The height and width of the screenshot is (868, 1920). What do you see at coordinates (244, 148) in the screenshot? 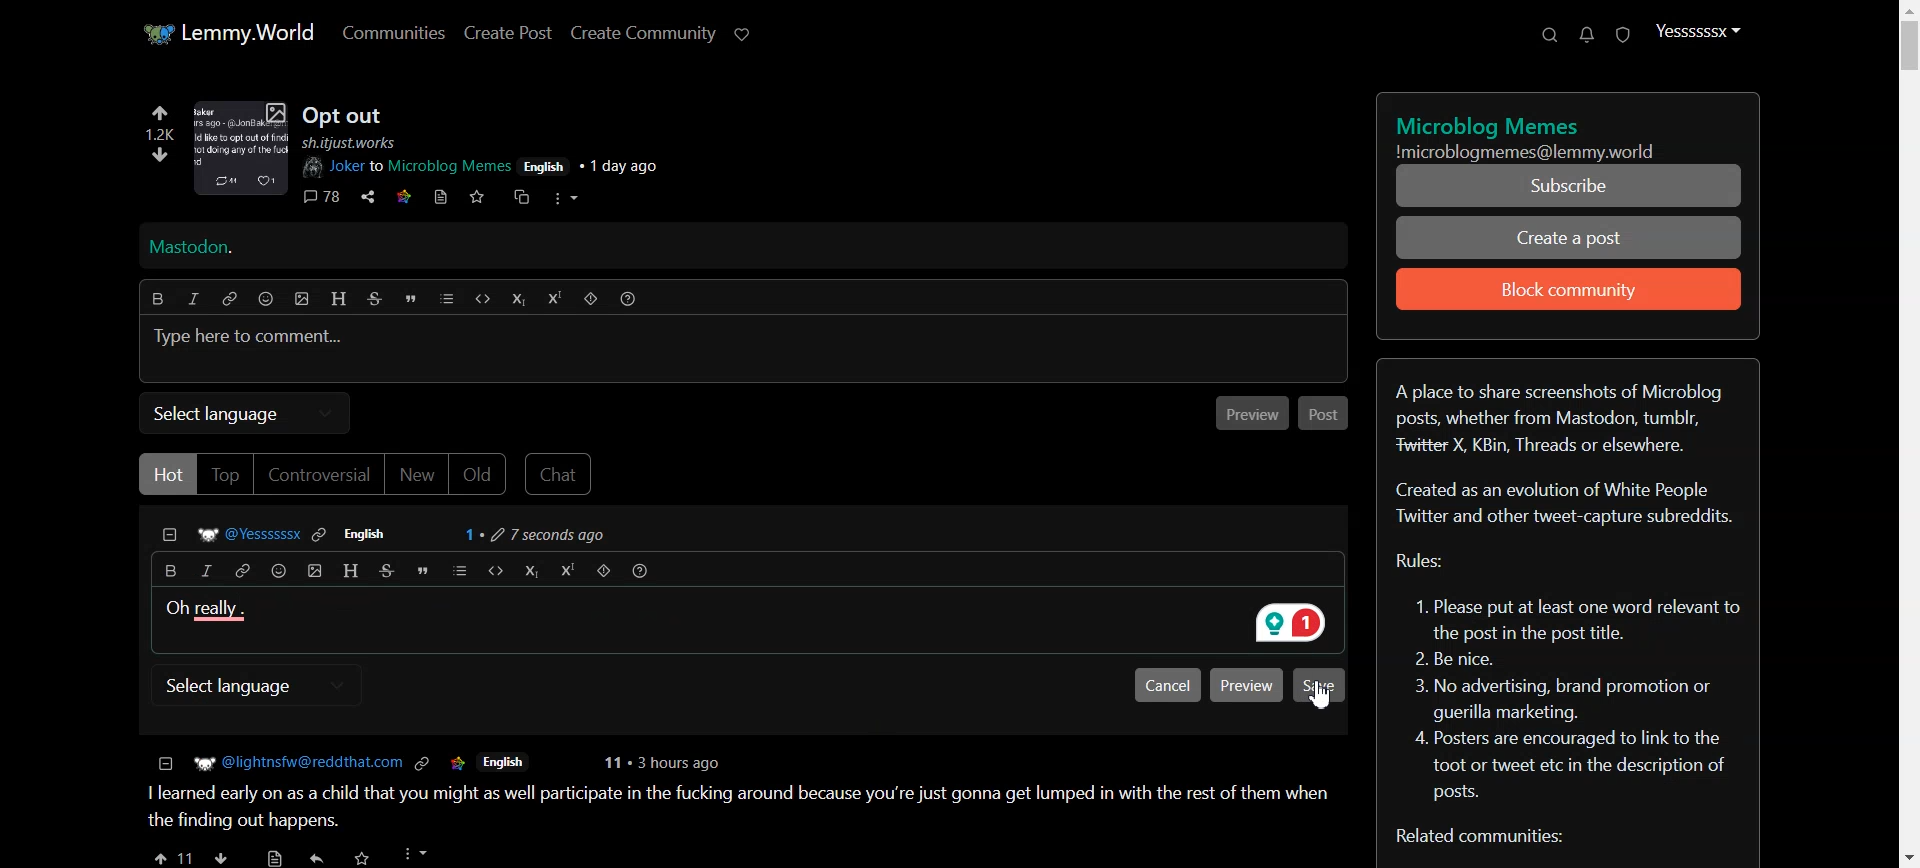
I see `image` at bounding box center [244, 148].